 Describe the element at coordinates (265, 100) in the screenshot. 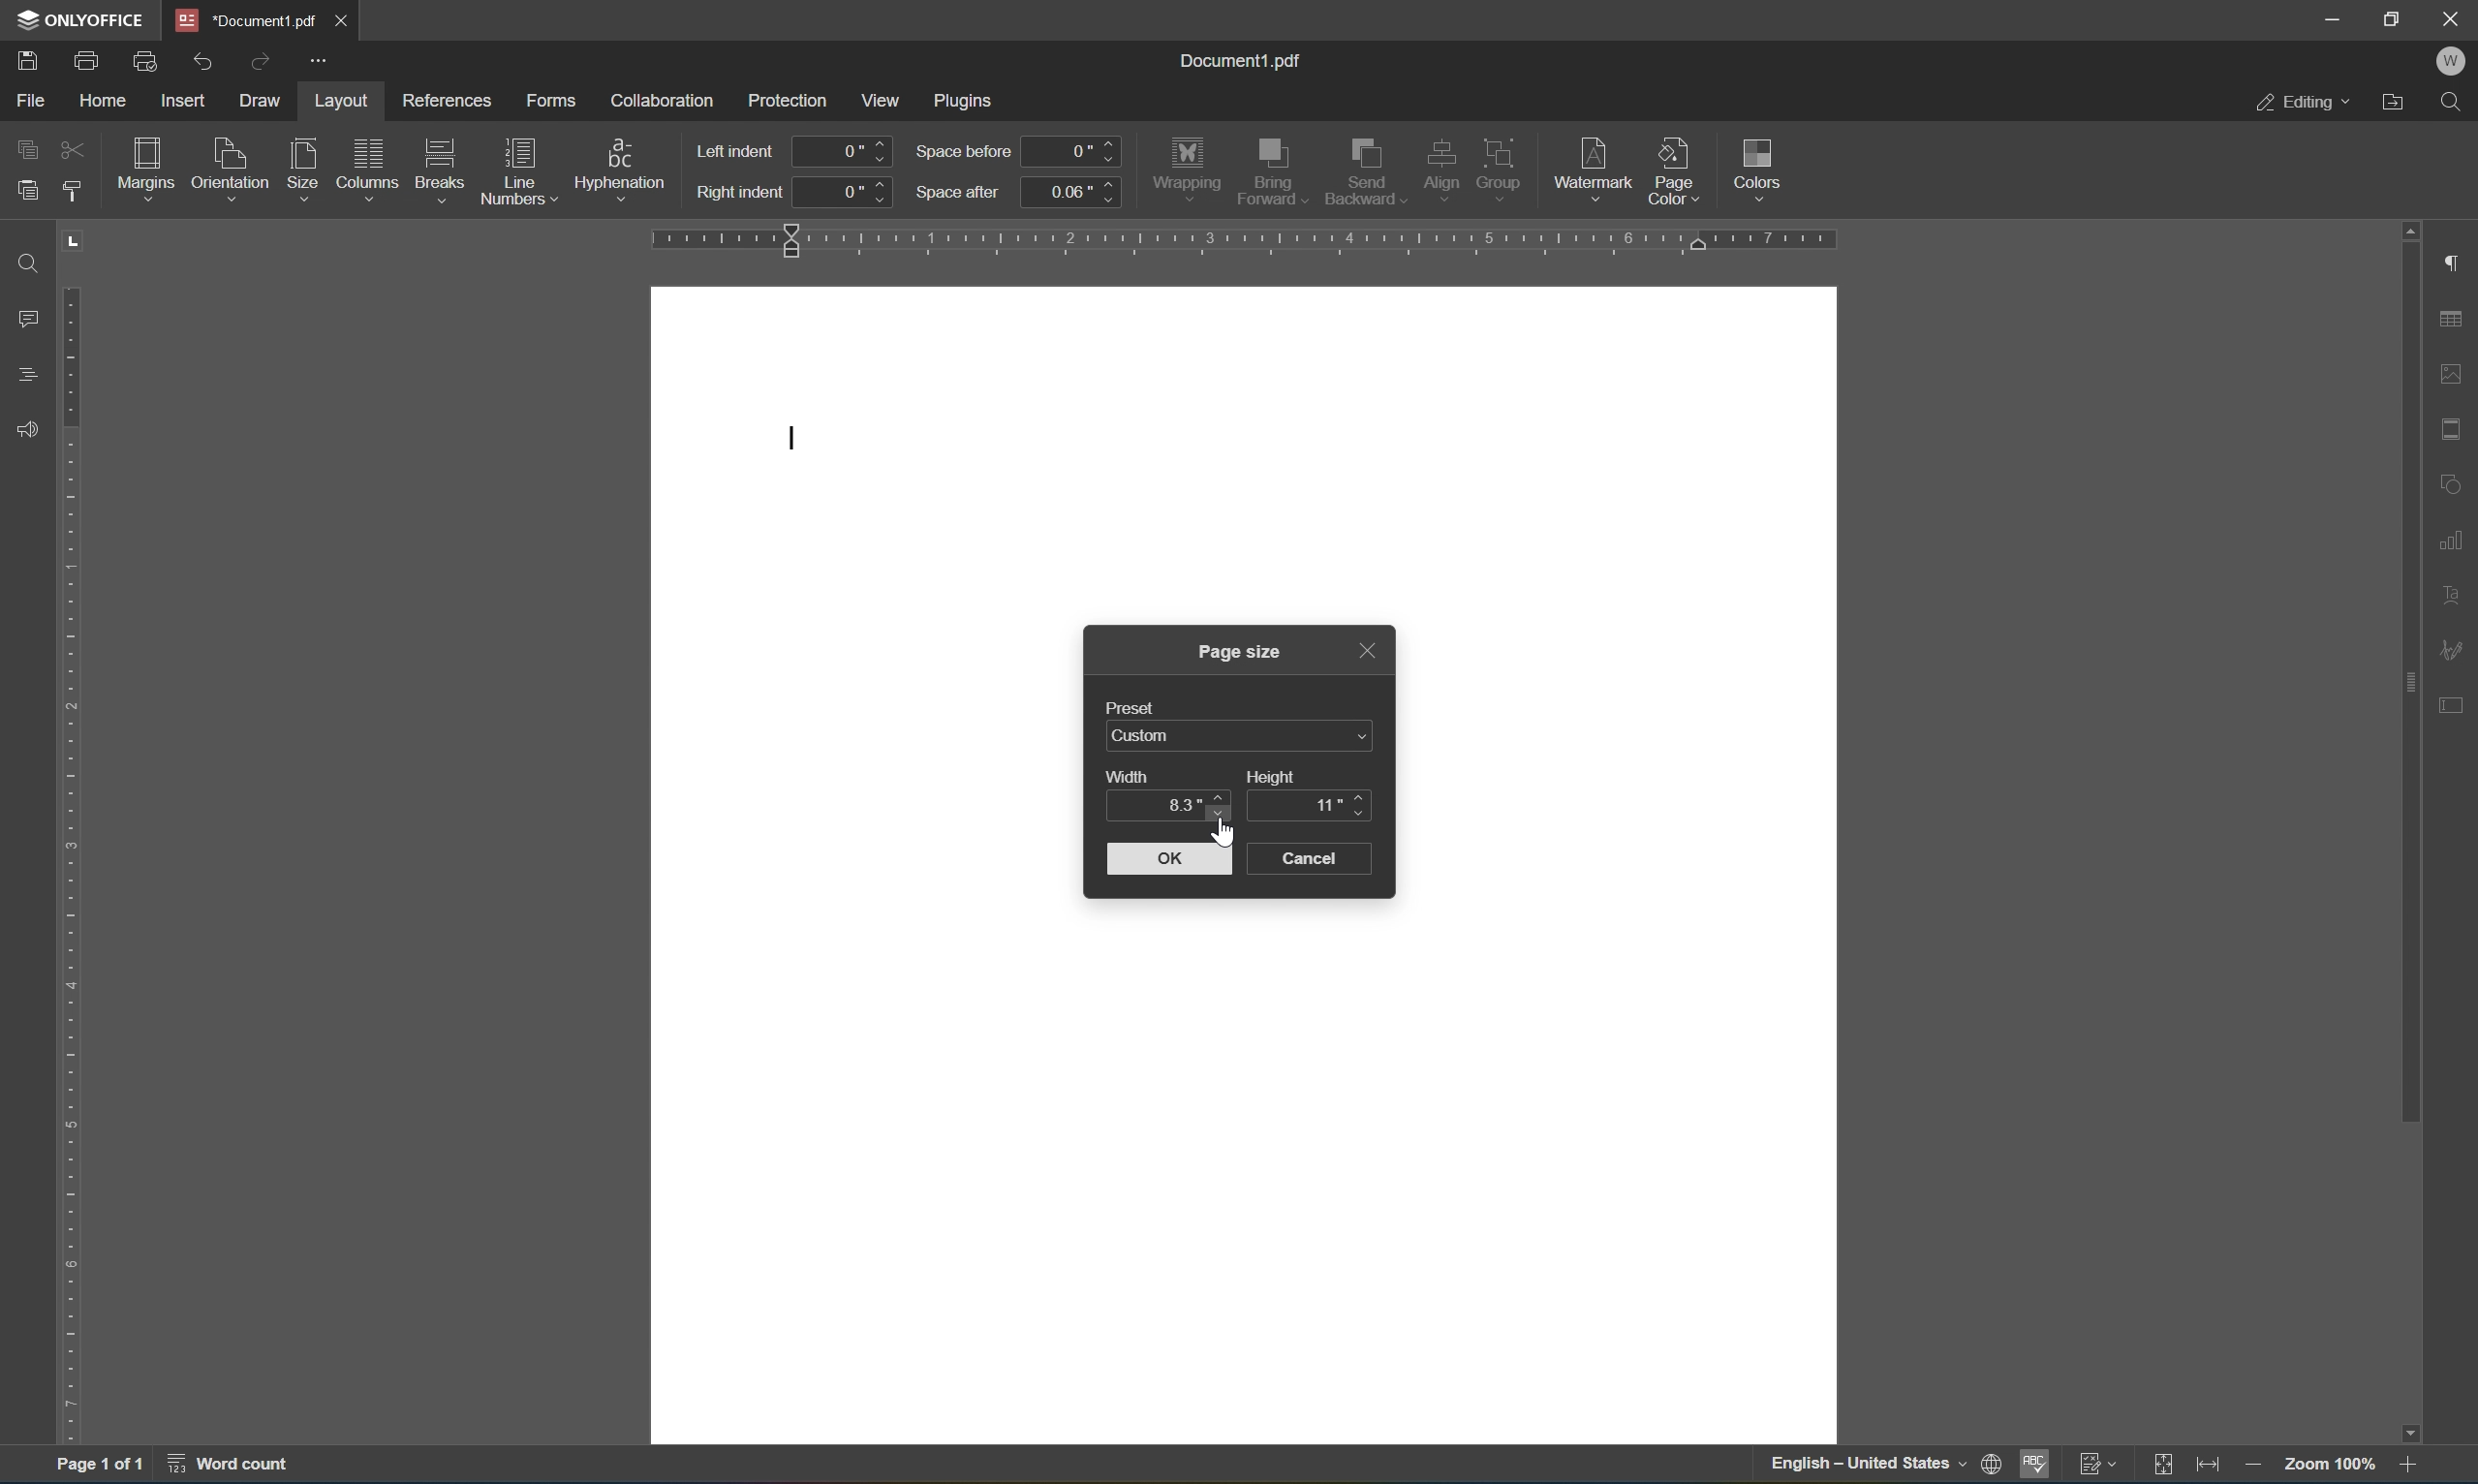

I see `draw` at that location.